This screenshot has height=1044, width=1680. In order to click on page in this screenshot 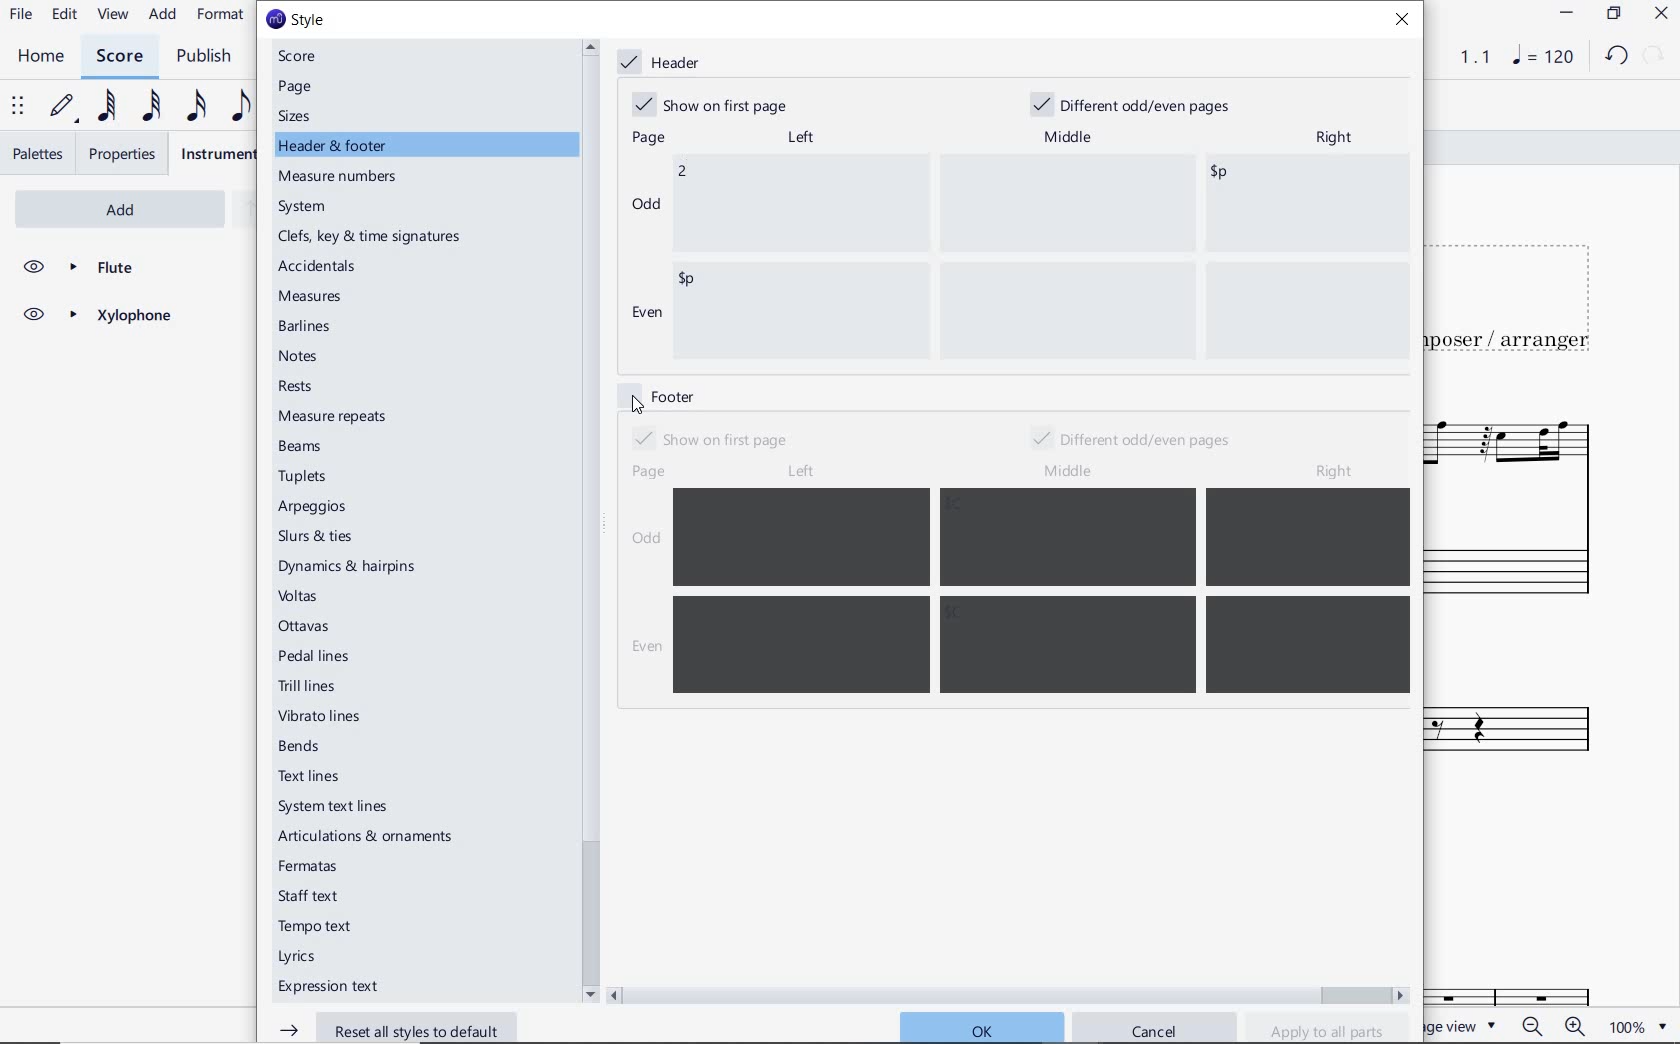, I will do `click(650, 471)`.